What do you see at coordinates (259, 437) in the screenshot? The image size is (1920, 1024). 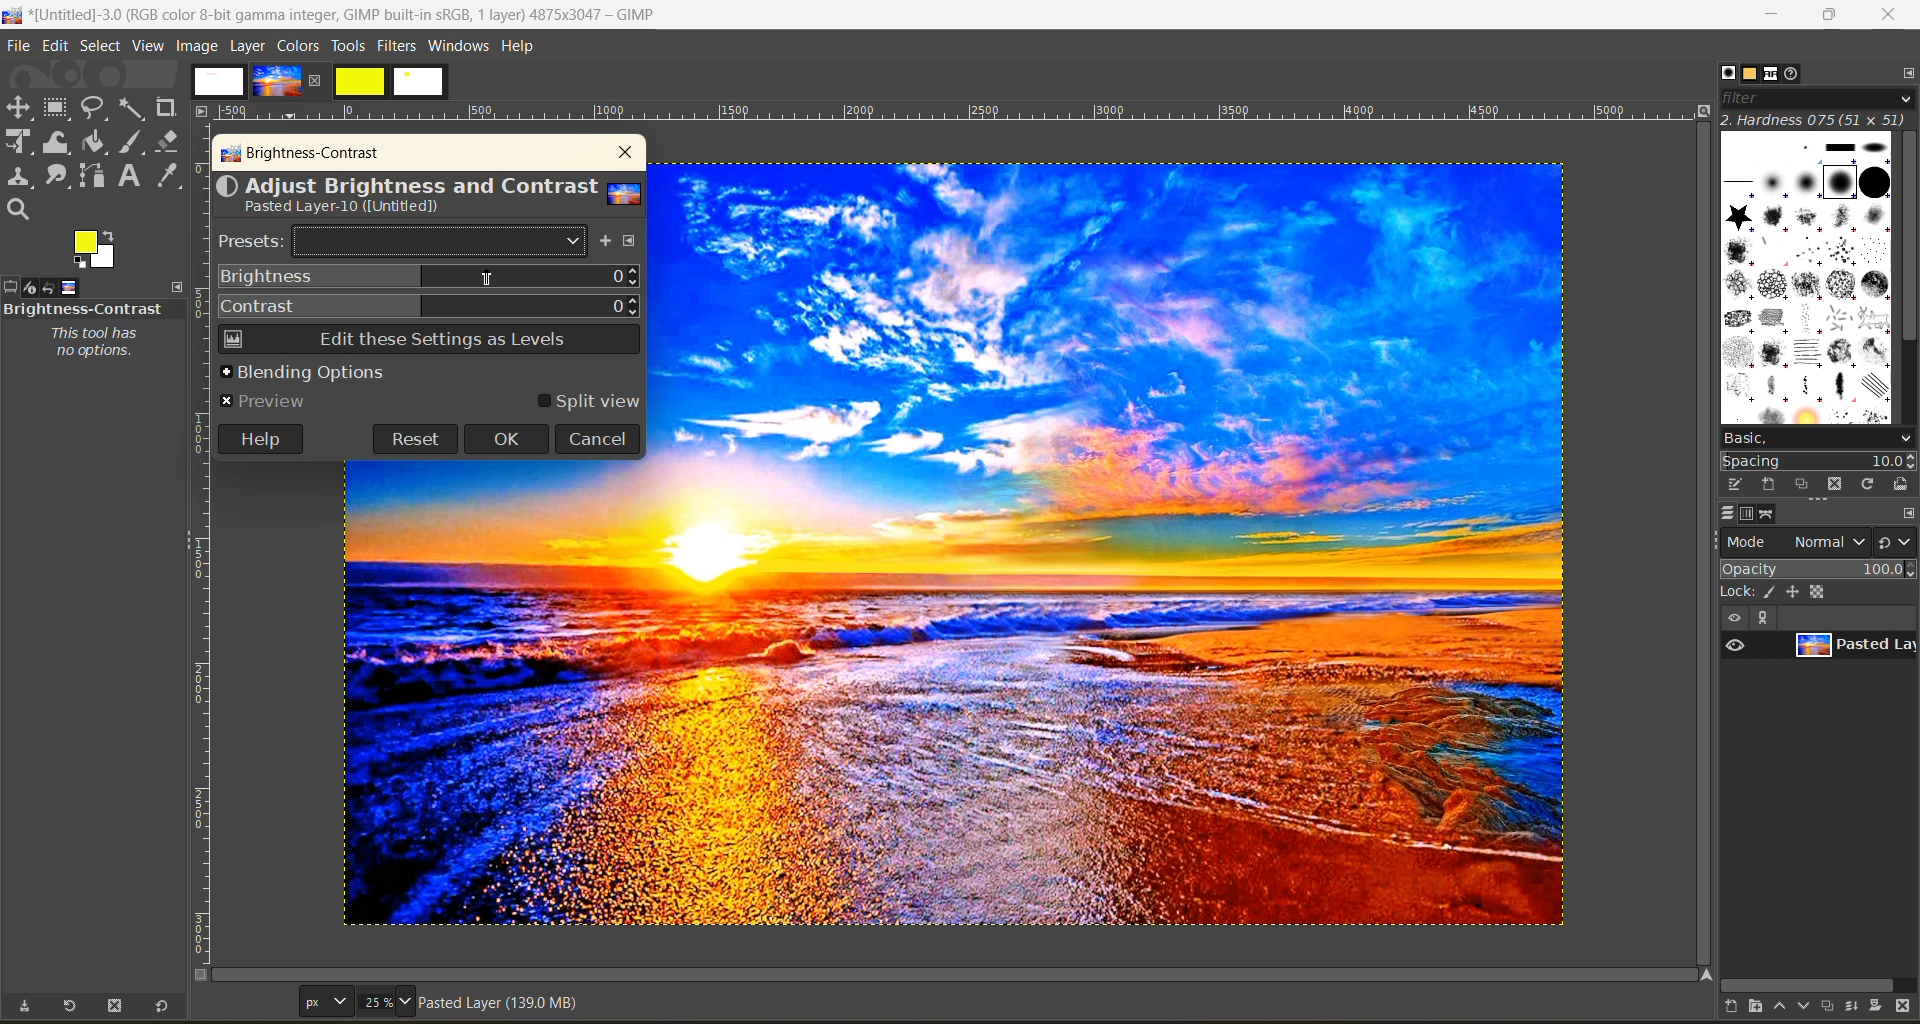 I see `help` at bounding box center [259, 437].